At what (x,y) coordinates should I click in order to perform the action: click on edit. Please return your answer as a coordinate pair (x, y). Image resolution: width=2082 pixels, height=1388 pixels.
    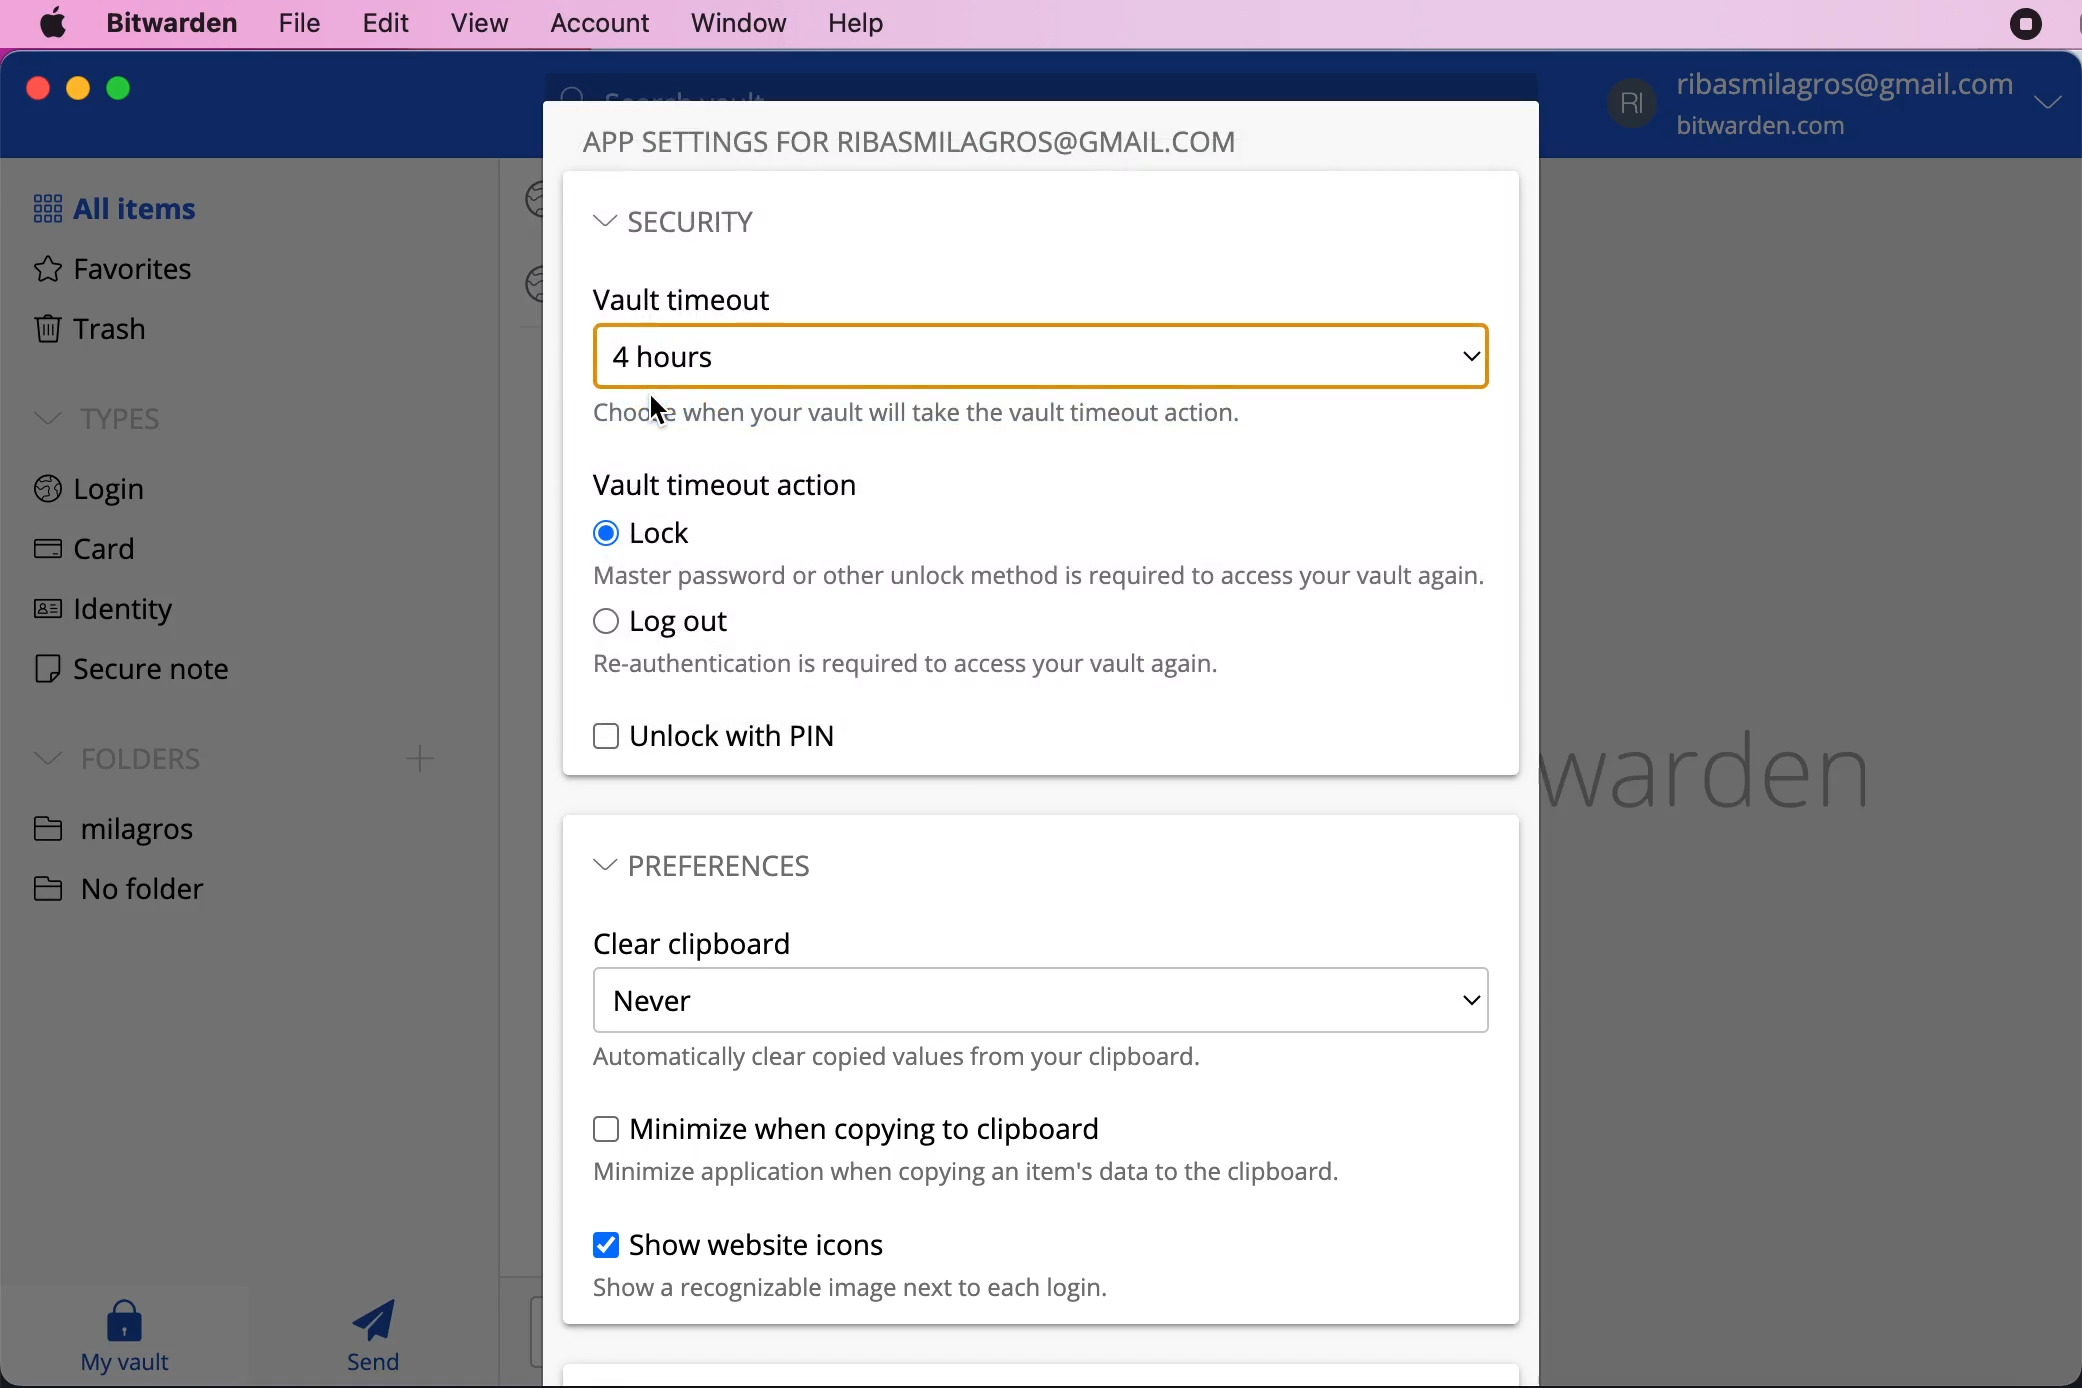
    Looking at the image, I should click on (379, 22).